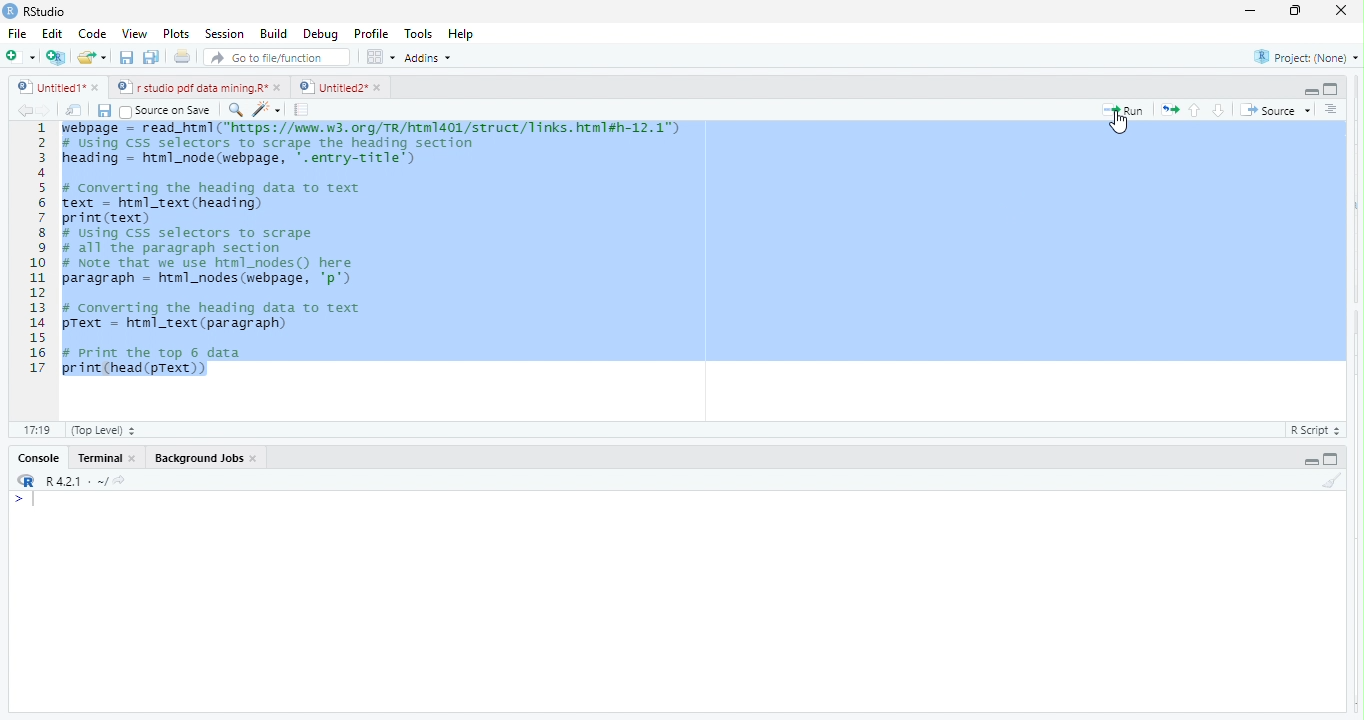 This screenshot has width=1364, height=720. I want to click on Background Jobs, so click(196, 456).